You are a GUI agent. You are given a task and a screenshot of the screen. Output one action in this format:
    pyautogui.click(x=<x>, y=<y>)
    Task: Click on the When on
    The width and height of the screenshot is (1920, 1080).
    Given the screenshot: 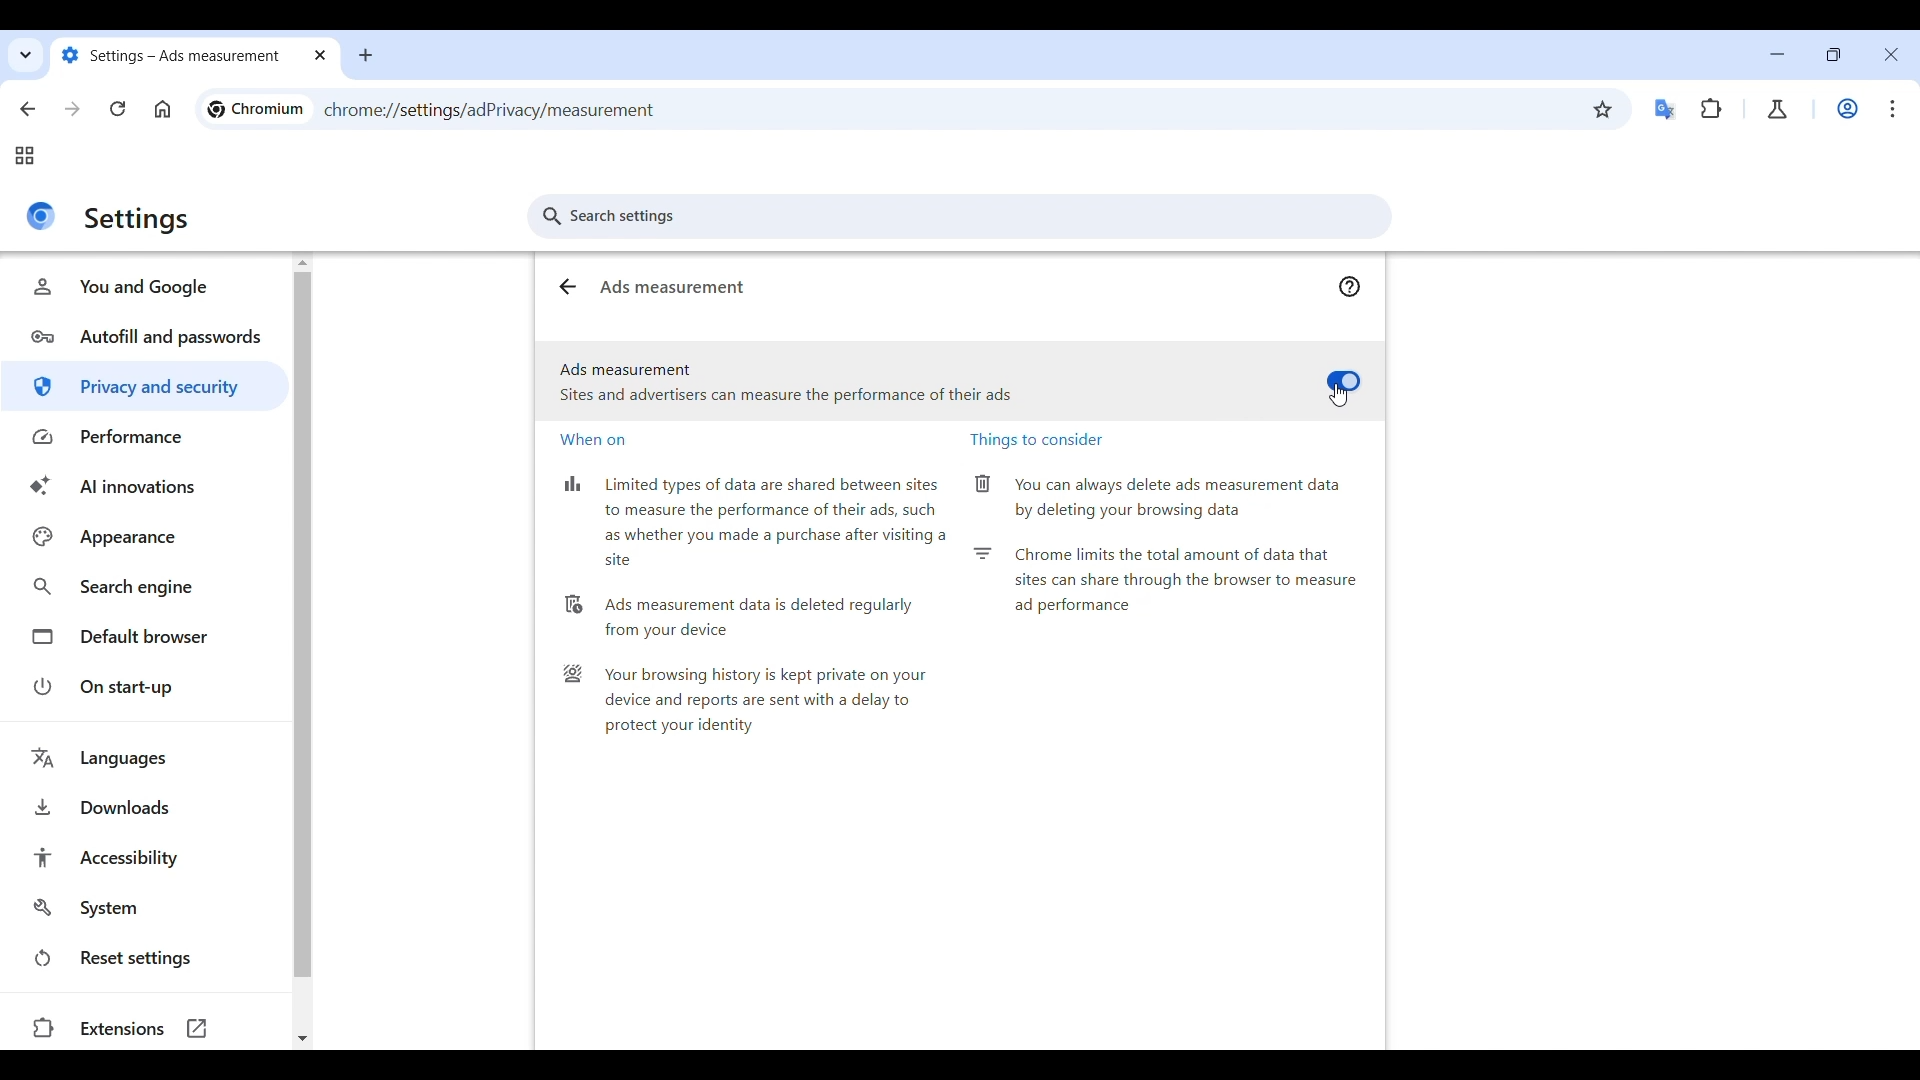 What is the action you would take?
    pyautogui.click(x=602, y=442)
    